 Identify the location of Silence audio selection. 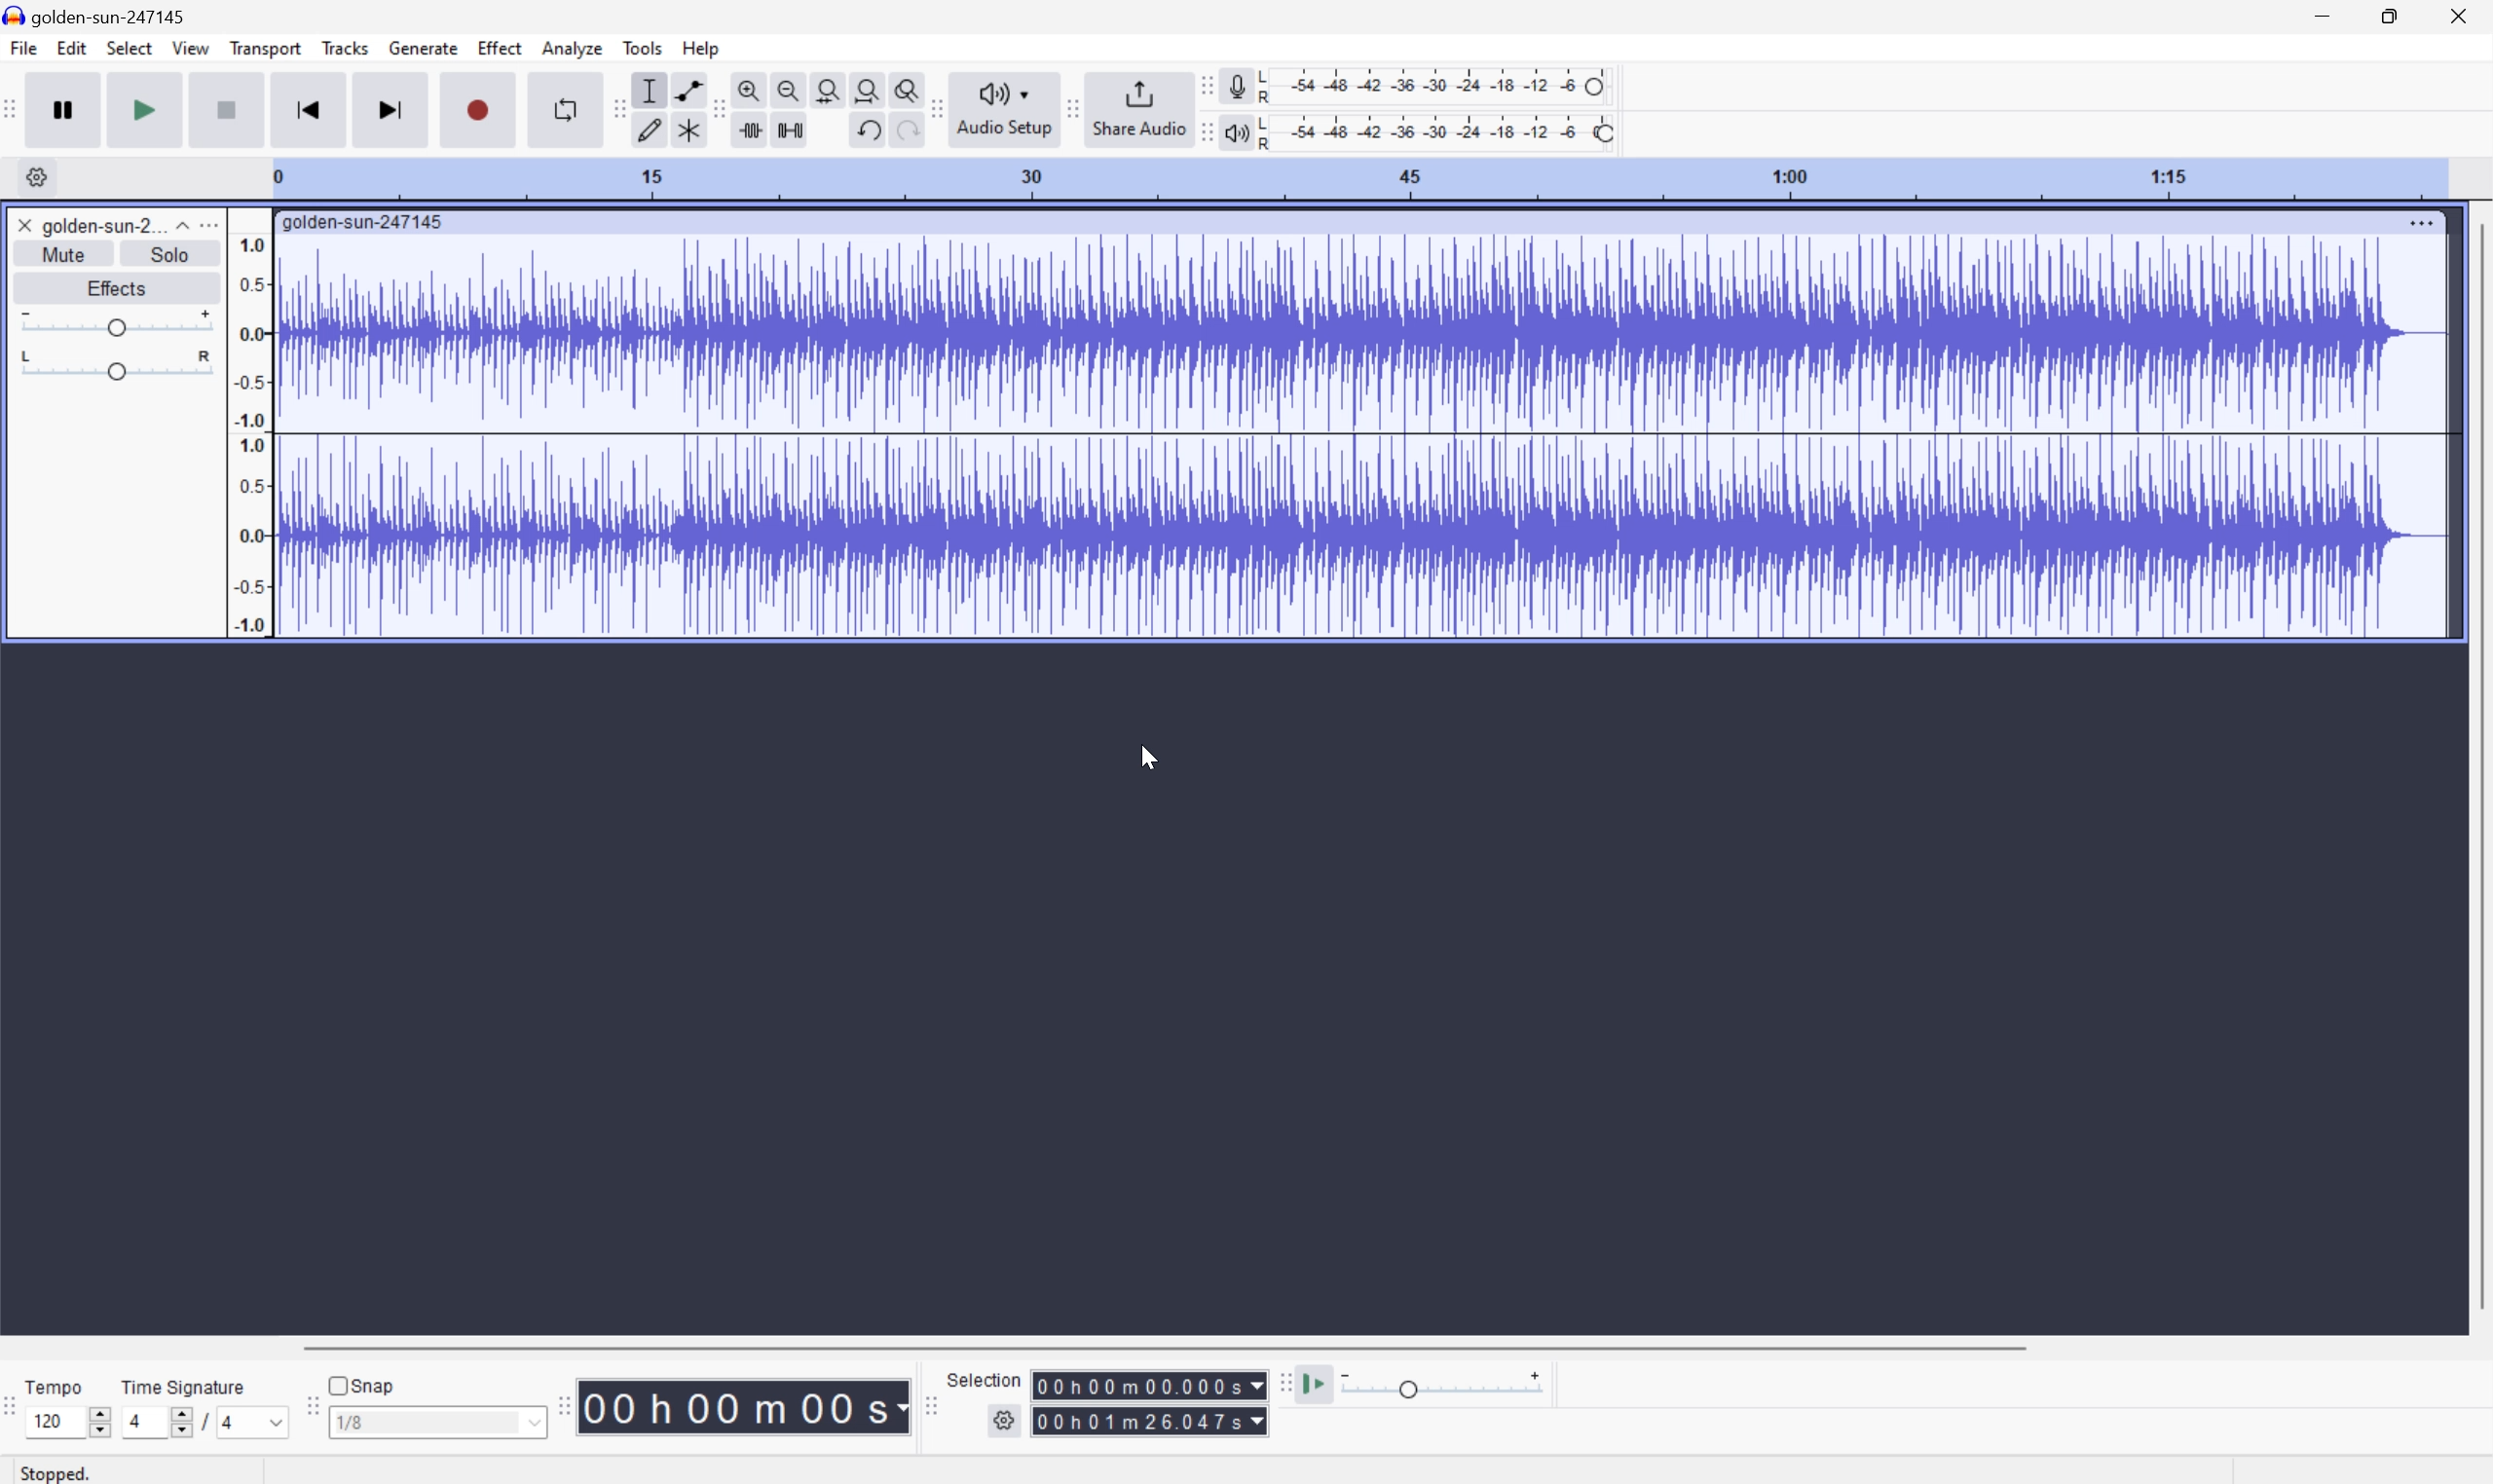
(790, 130).